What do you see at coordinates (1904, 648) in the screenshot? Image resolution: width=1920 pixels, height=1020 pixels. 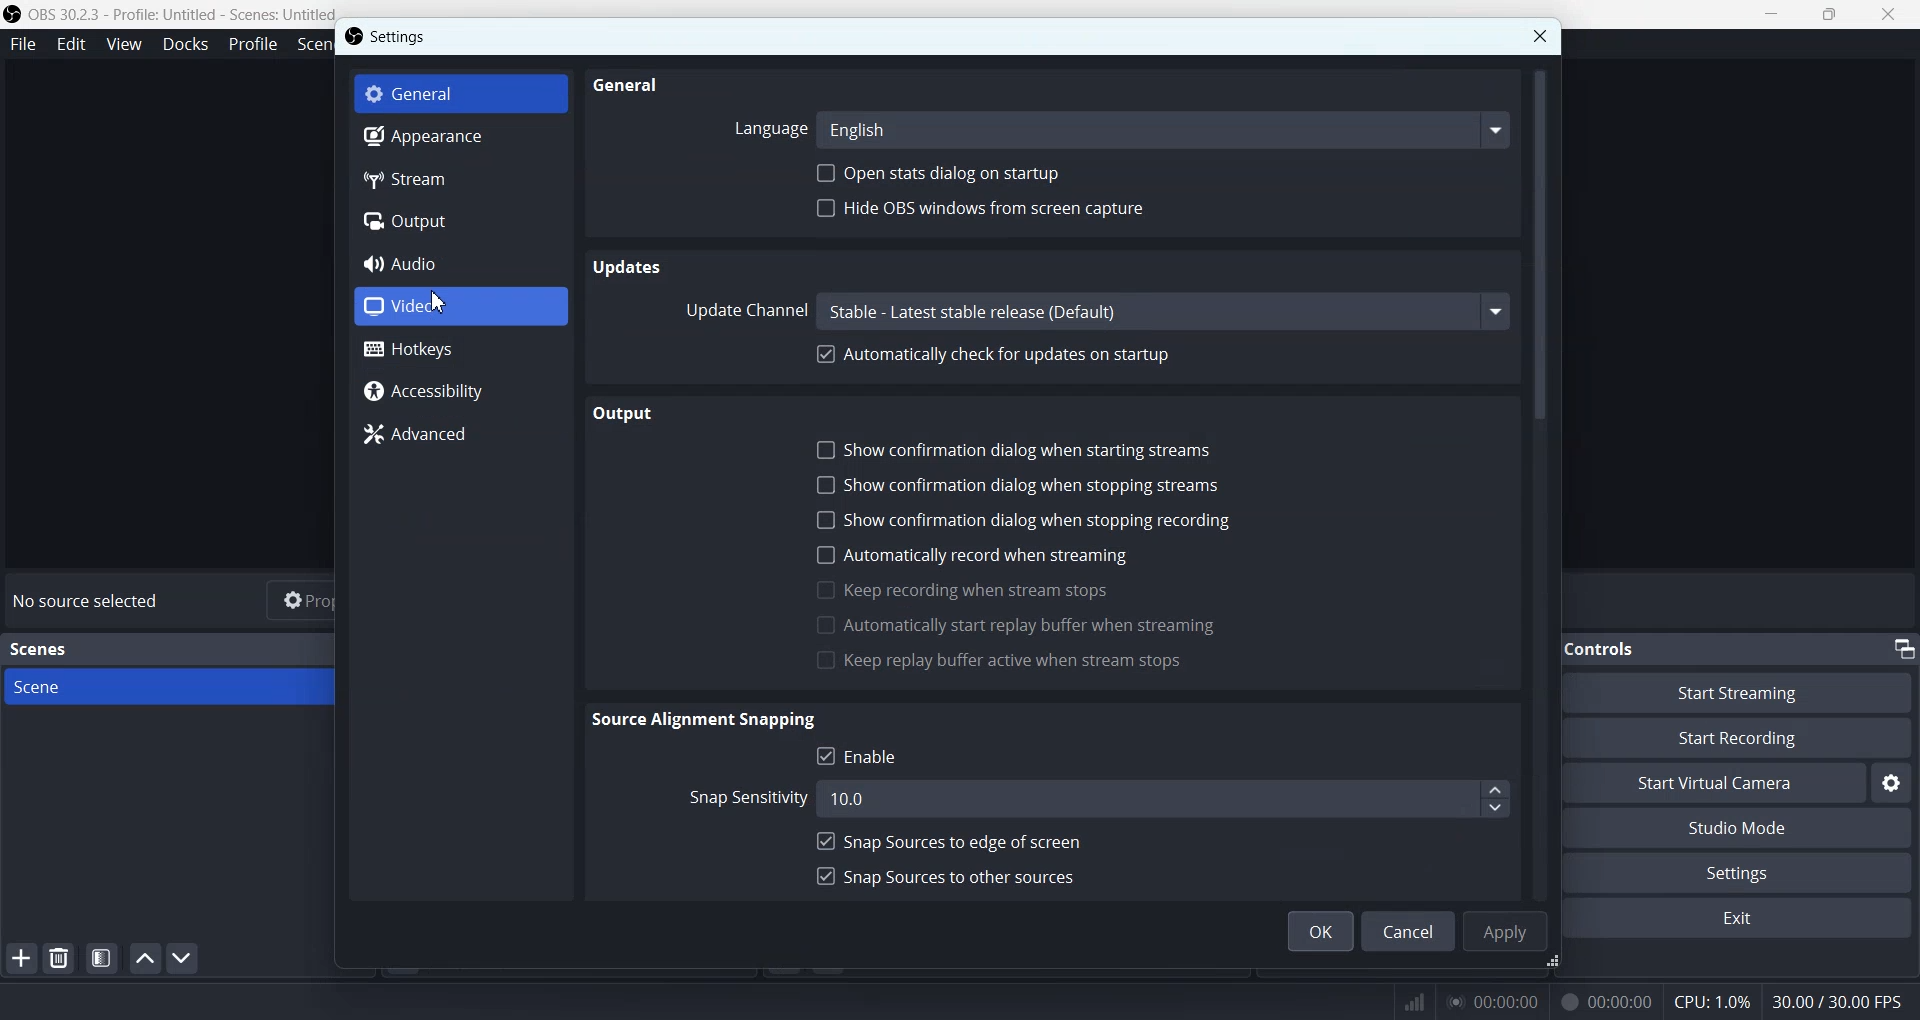 I see `Minimize` at bounding box center [1904, 648].